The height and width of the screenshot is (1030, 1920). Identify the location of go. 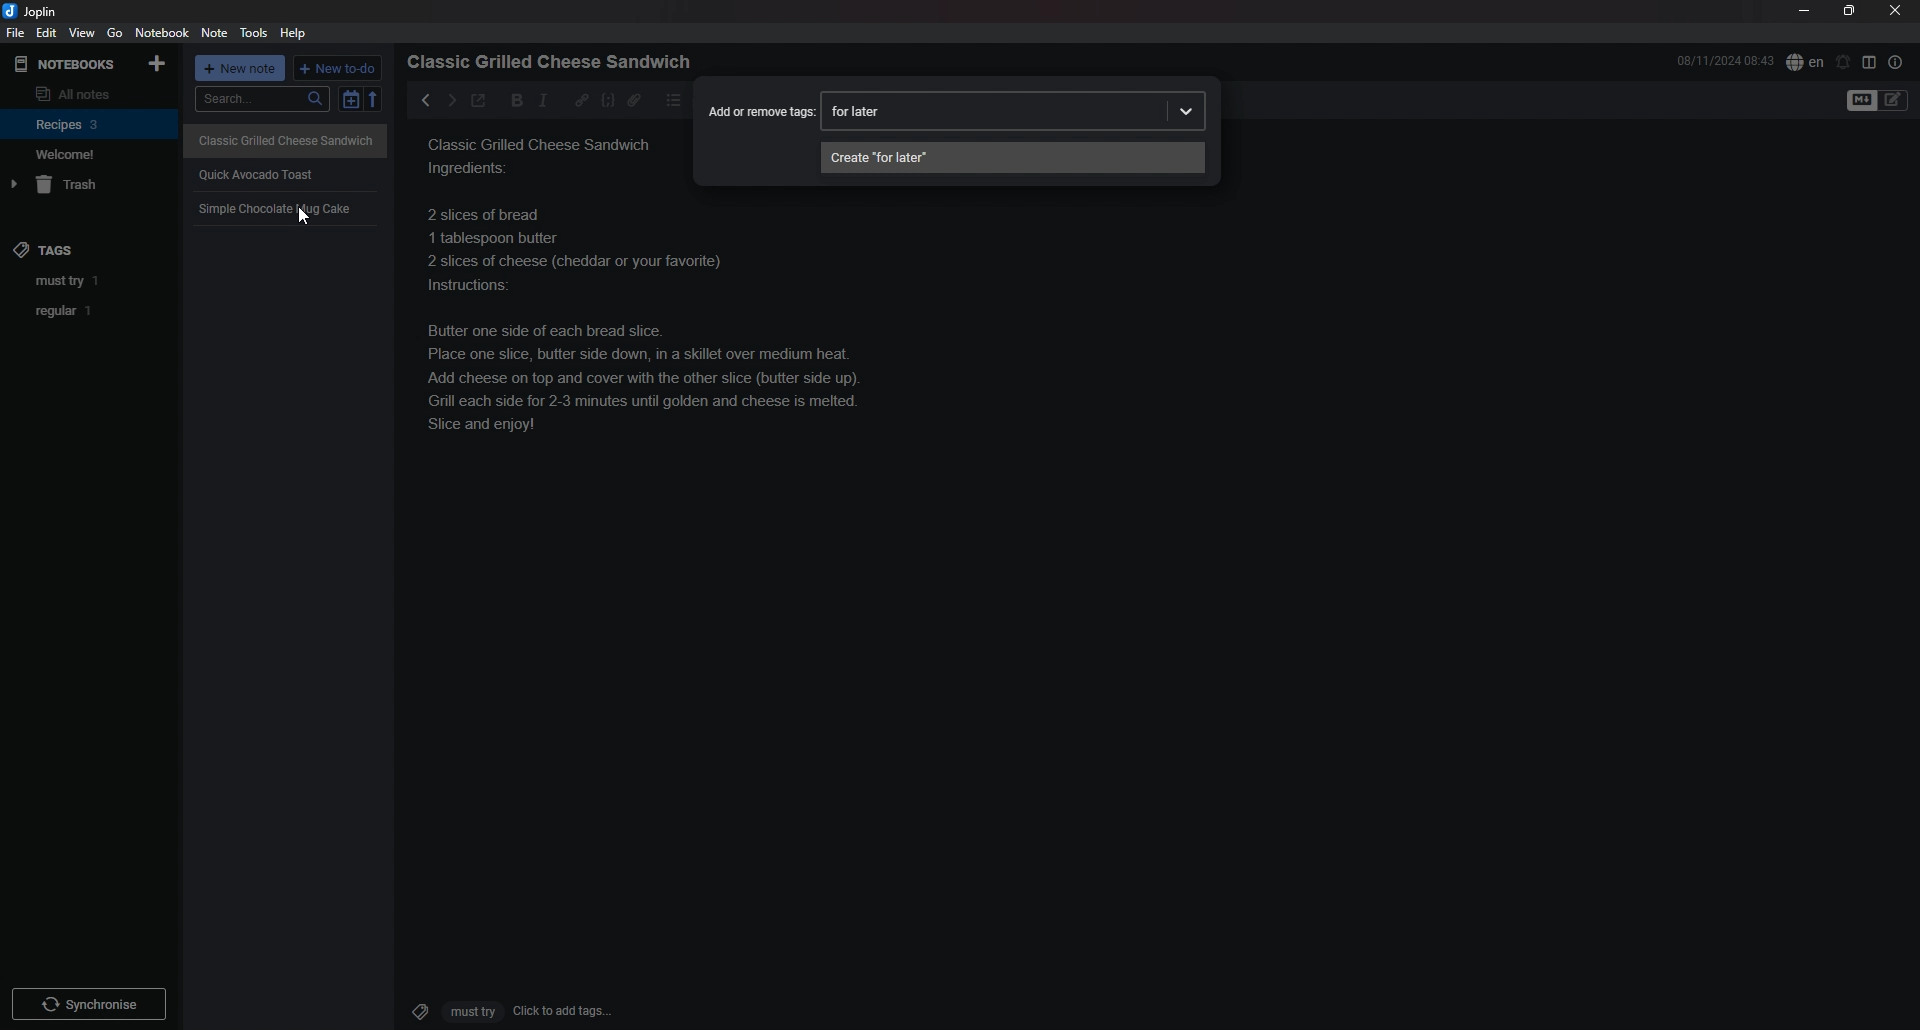
(116, 32).